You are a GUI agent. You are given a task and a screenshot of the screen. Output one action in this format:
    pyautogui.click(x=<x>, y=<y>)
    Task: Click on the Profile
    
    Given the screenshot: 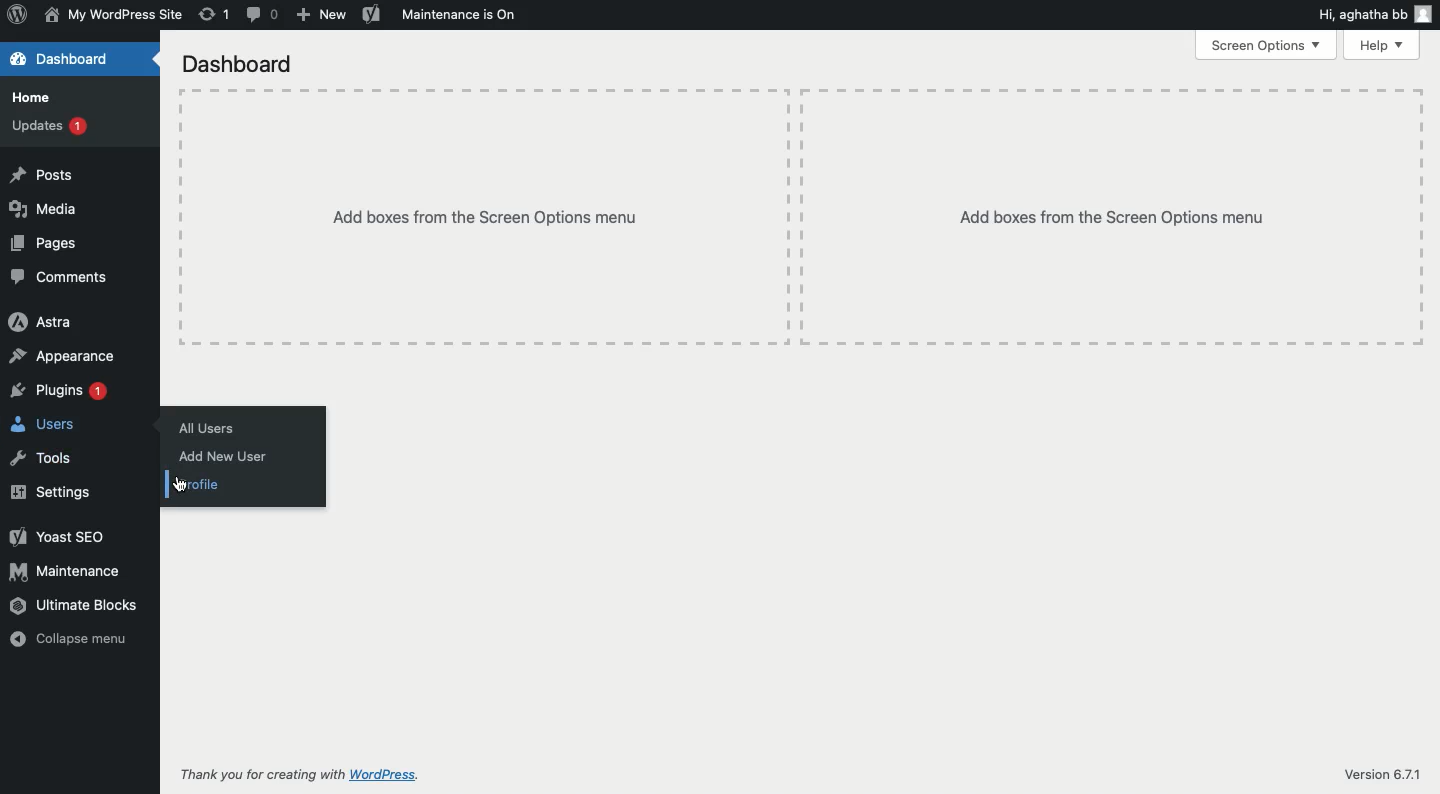 What is the action you would take?
    pyautogui.click(x=200, y=487)
    